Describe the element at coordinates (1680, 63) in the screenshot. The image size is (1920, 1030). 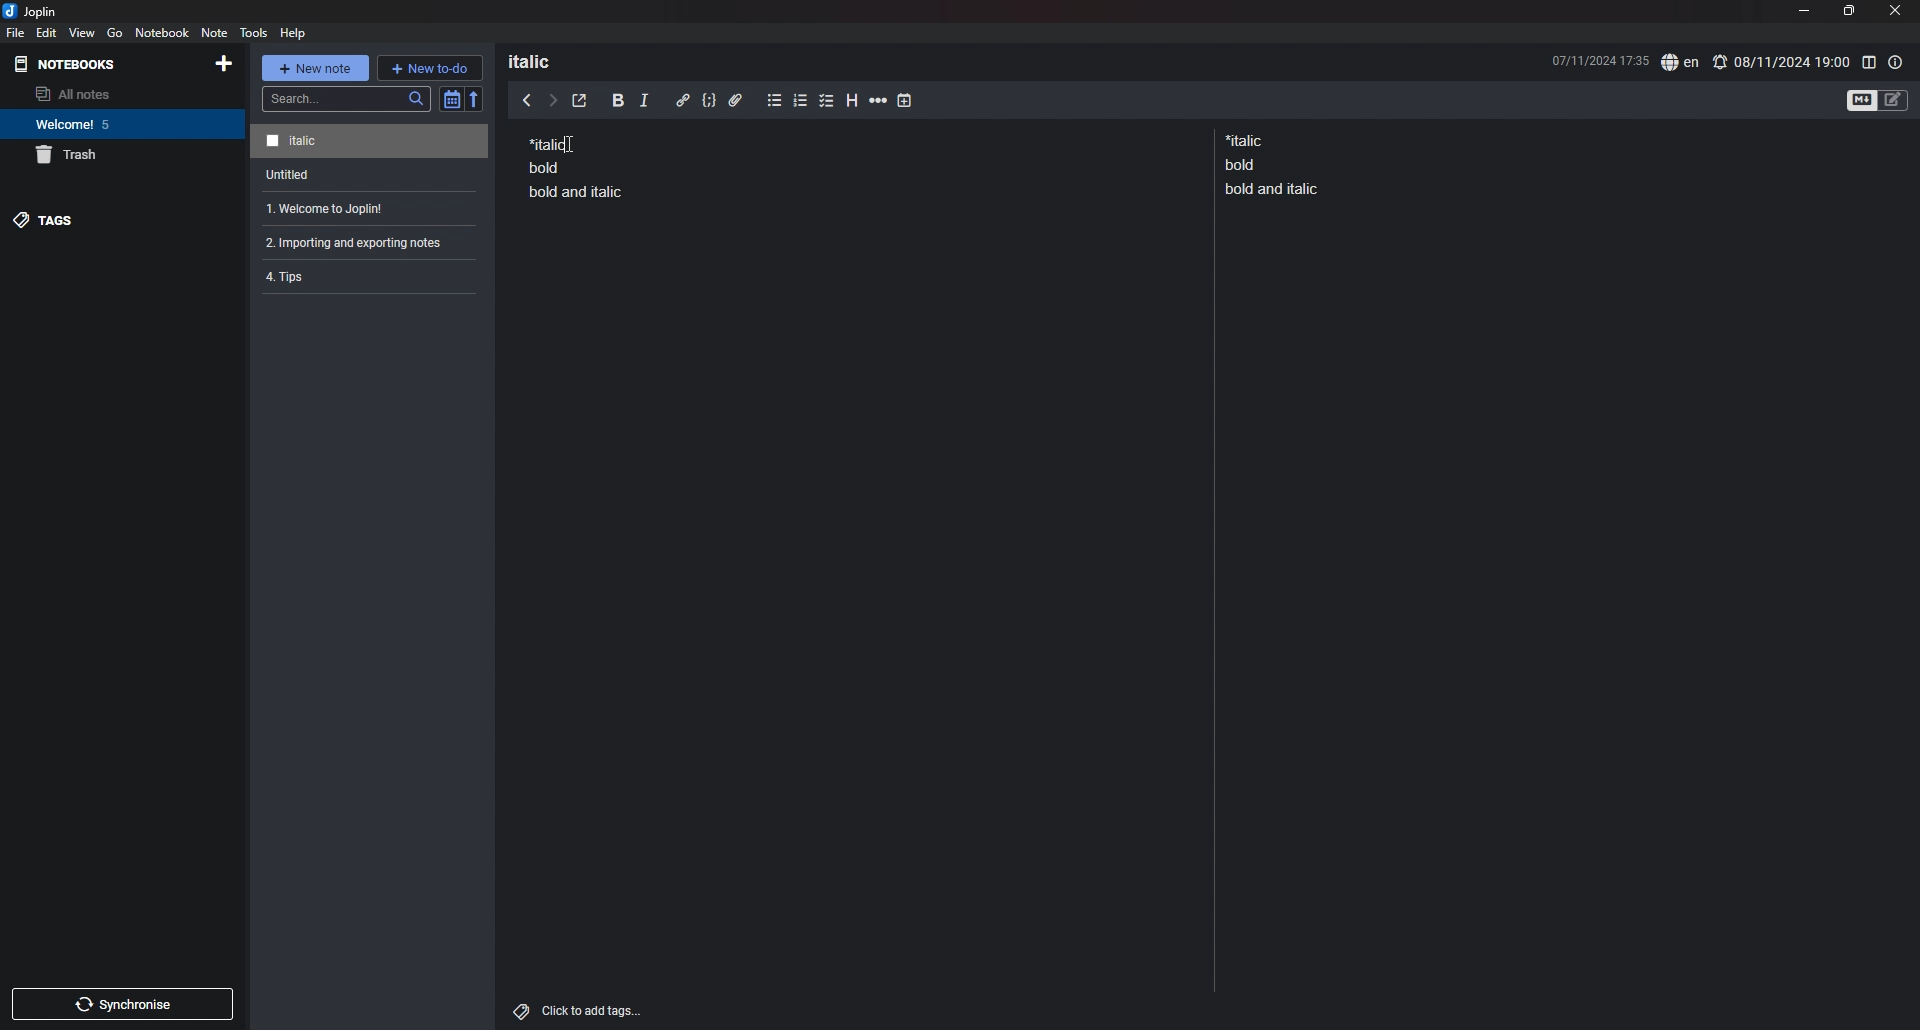
I see `spell check` at that location.